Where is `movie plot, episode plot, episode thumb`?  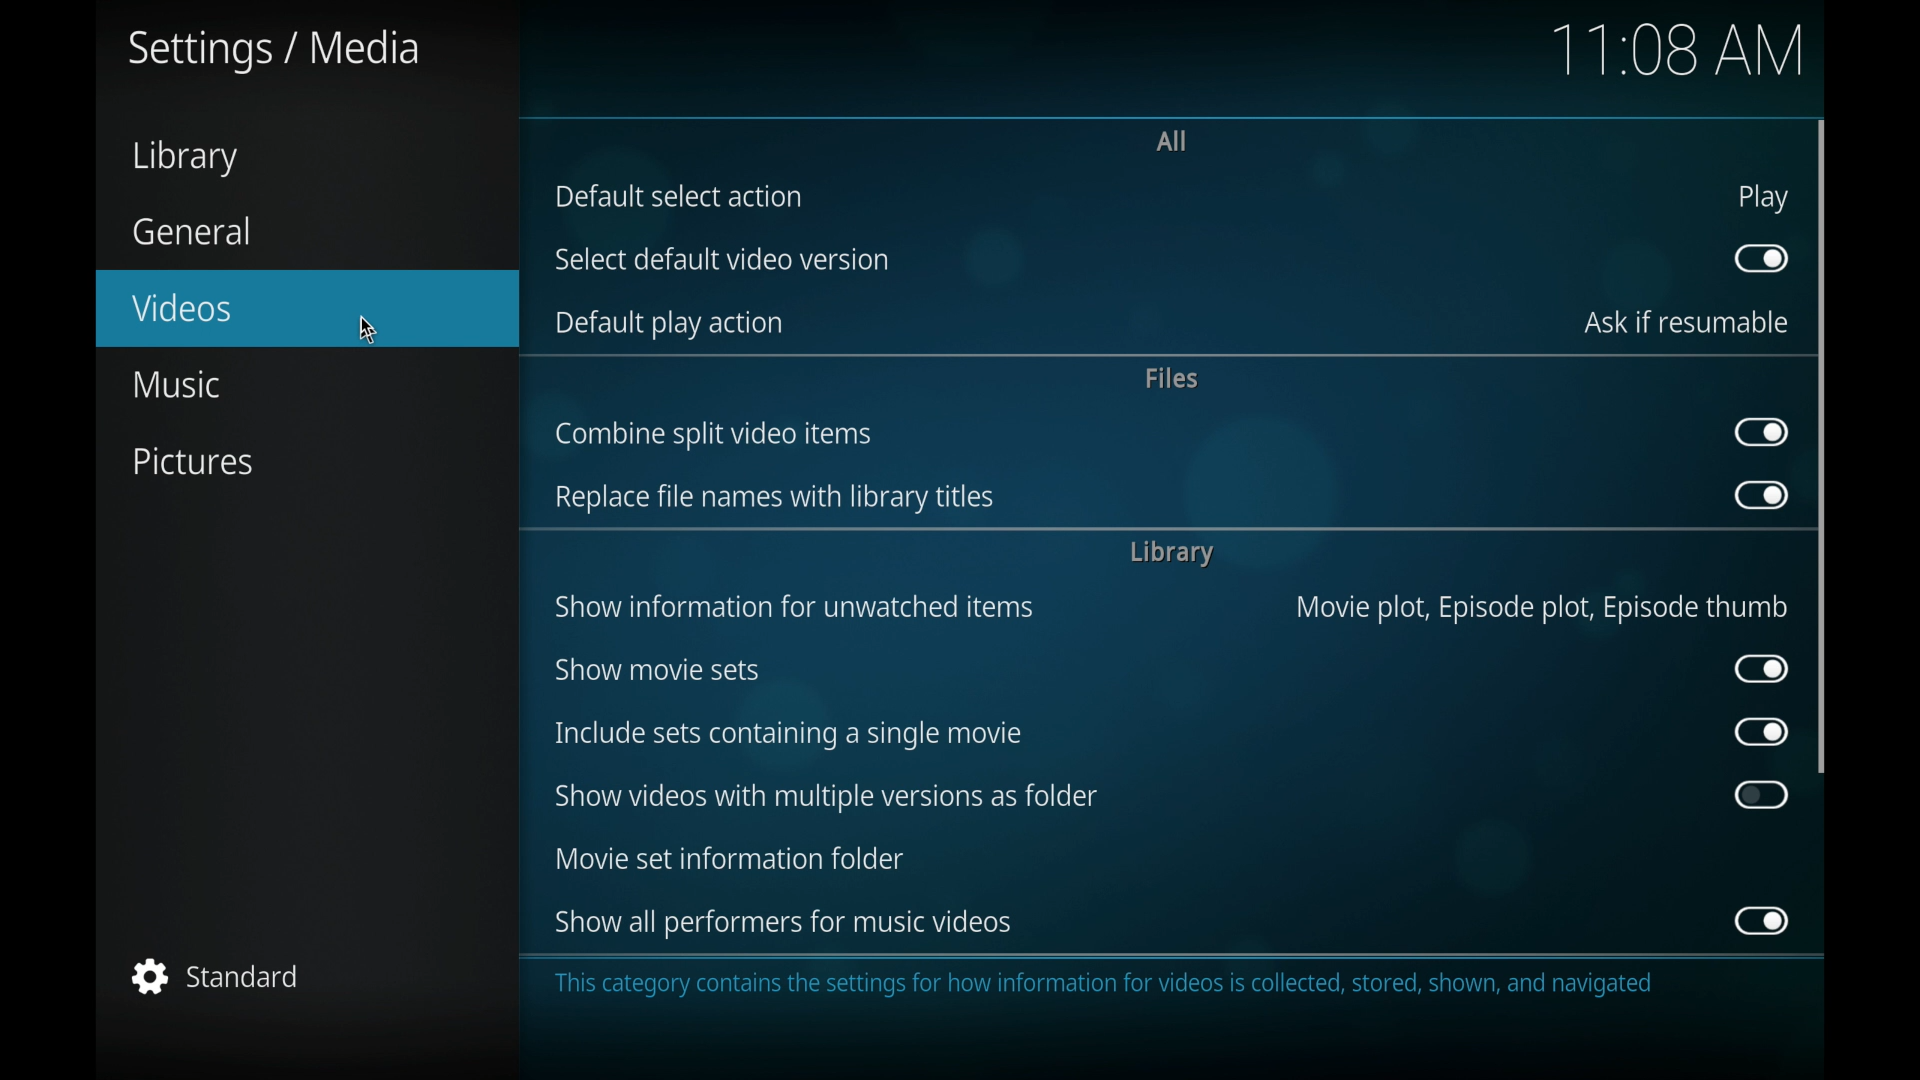
movie plot, episode plot, episode thumb is located at coordinates (1543, 607).